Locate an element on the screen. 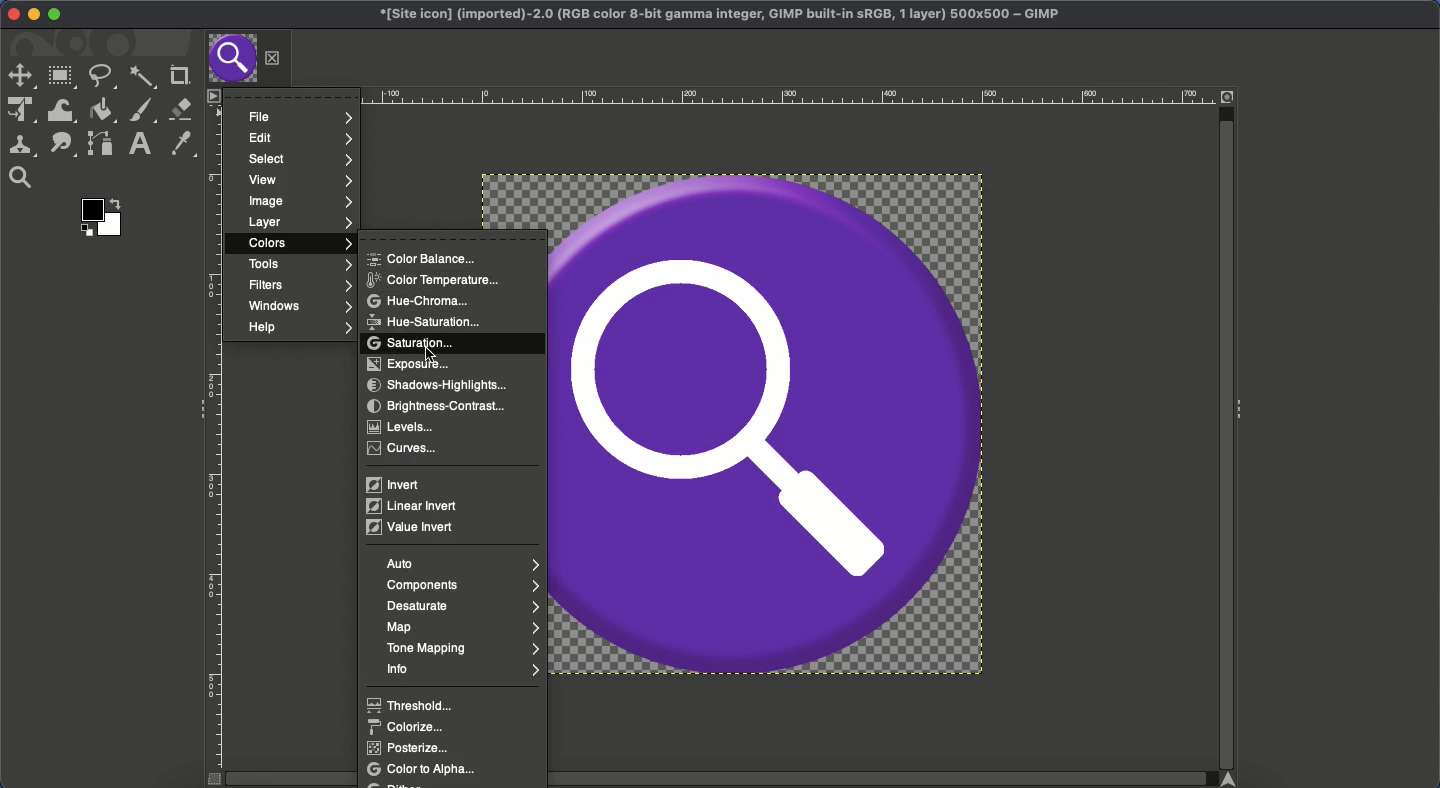 The image size is (1440, 788). Color is located at coordinates (103, 216).